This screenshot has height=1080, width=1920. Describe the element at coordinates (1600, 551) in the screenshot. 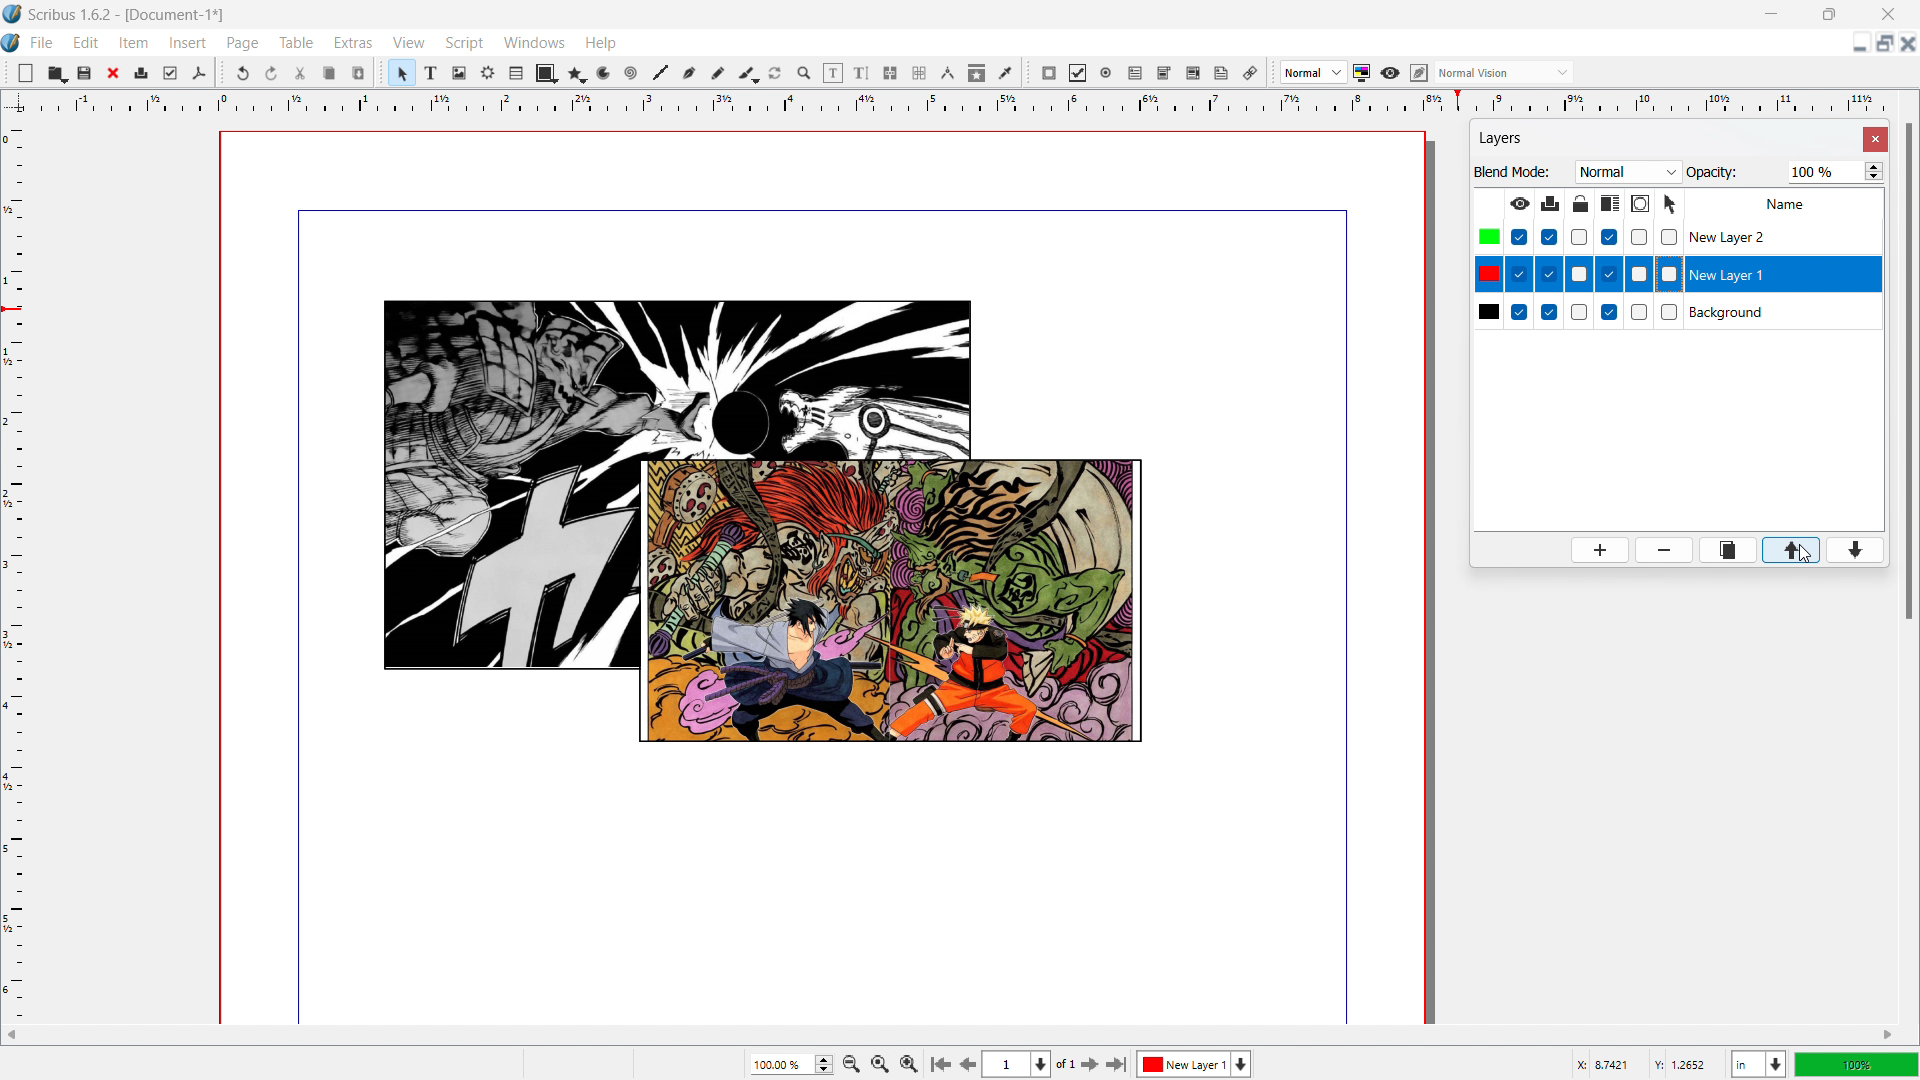

I see `add layer` at that location.